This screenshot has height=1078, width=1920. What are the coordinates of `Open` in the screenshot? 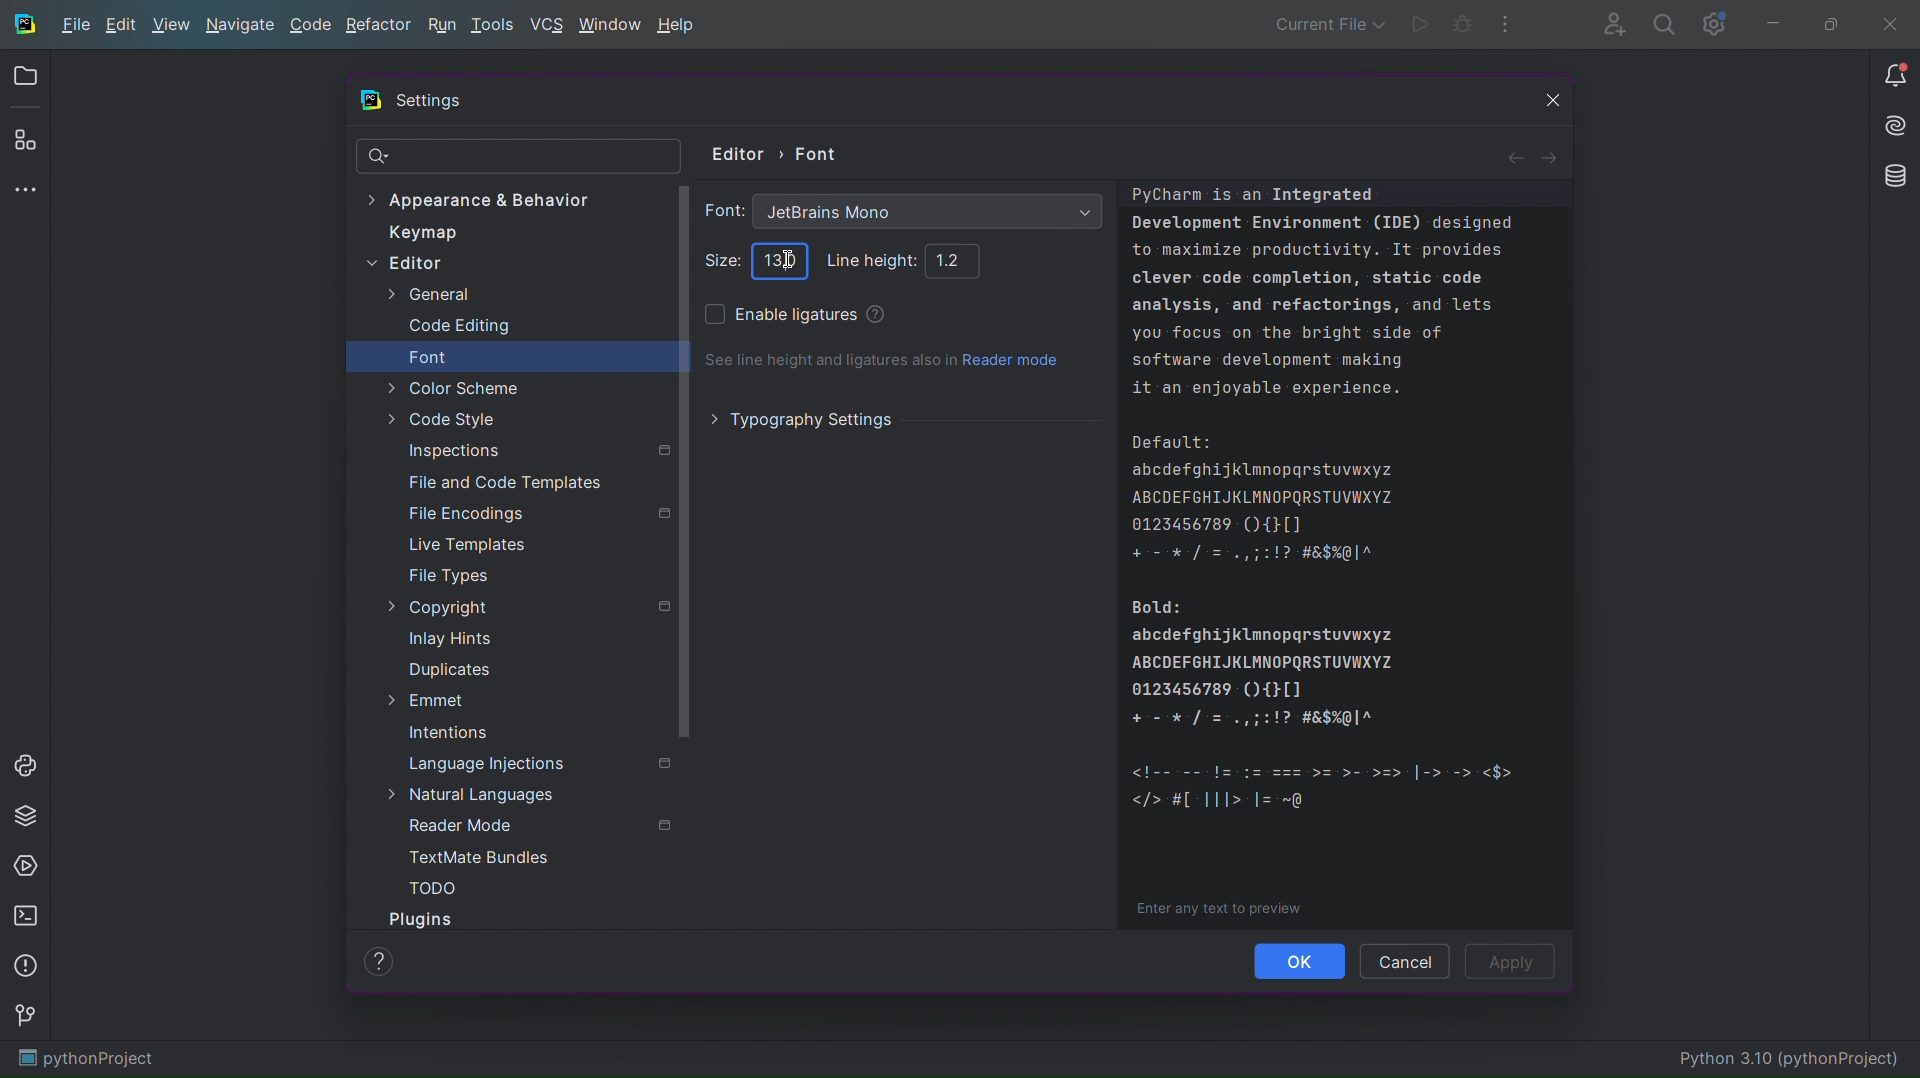 It's located at (25, 79).